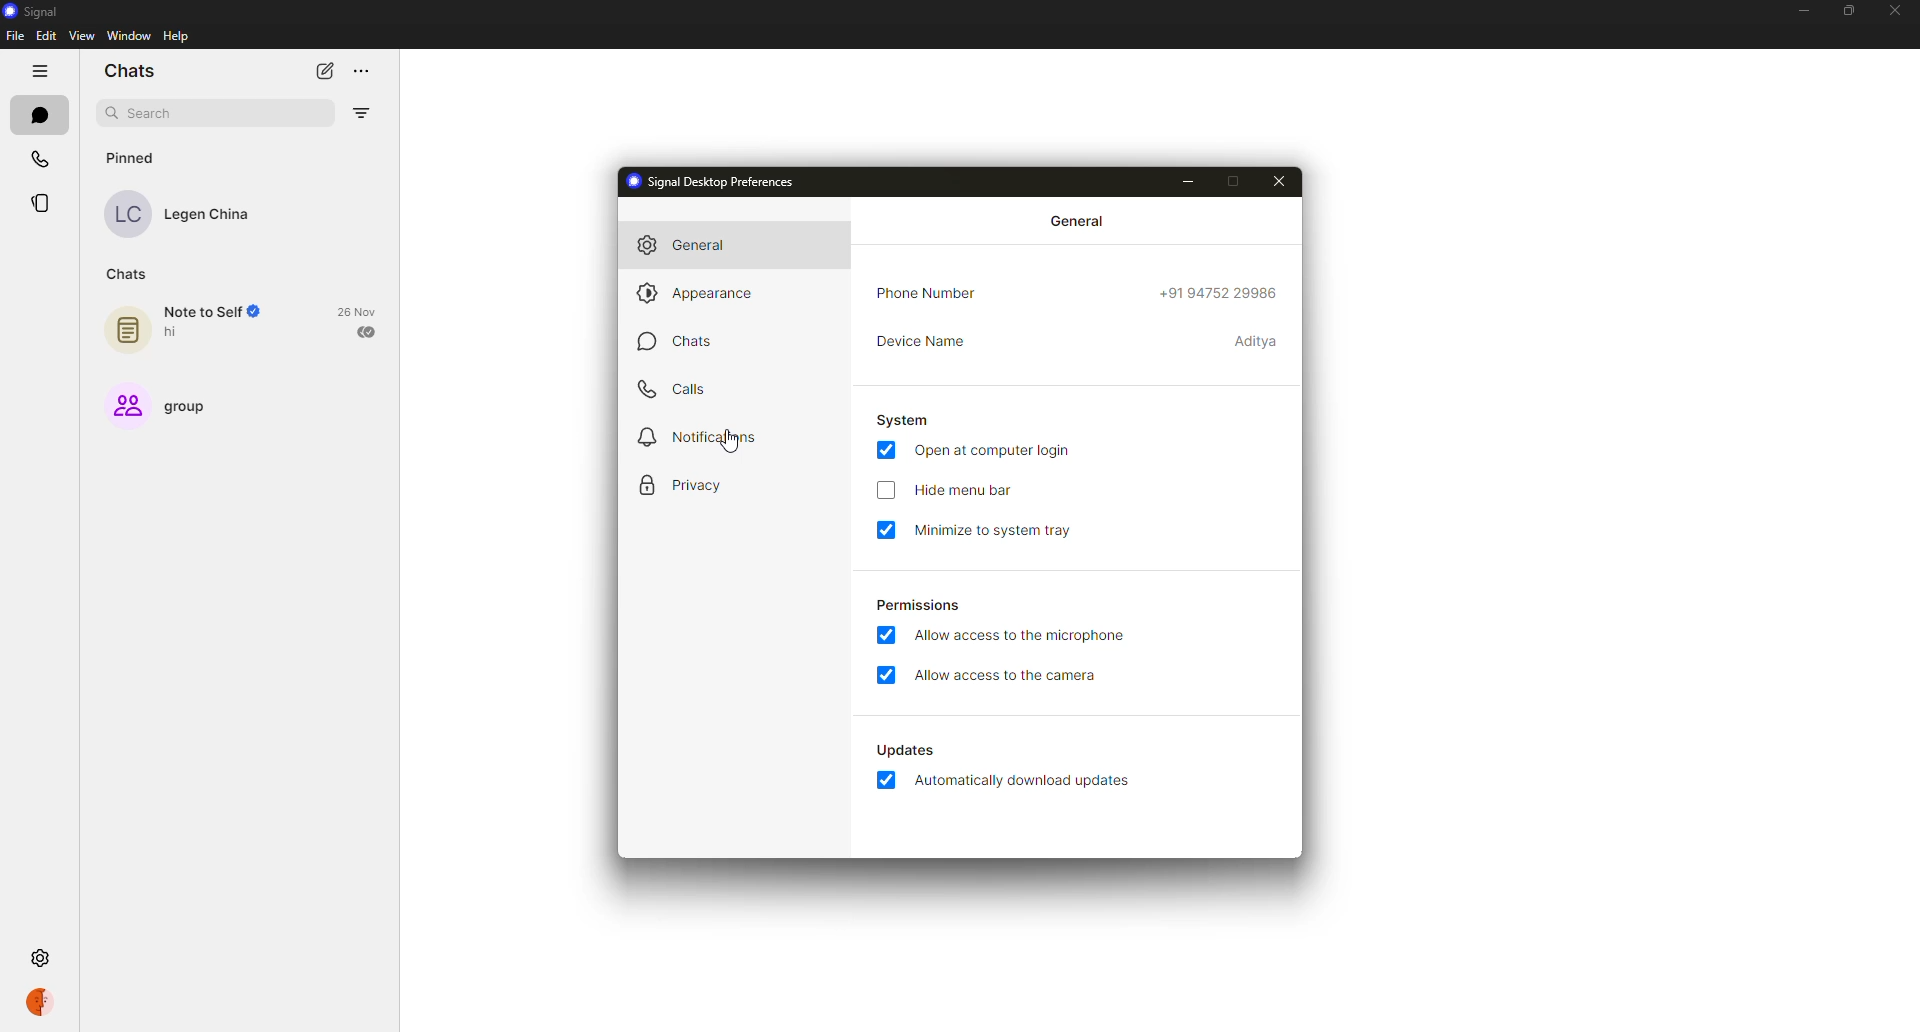 The width and height of the screenshot is (1920, 1032). Describe the element at coordinates (126, 37) in the screenshot. I see `window` at that location.